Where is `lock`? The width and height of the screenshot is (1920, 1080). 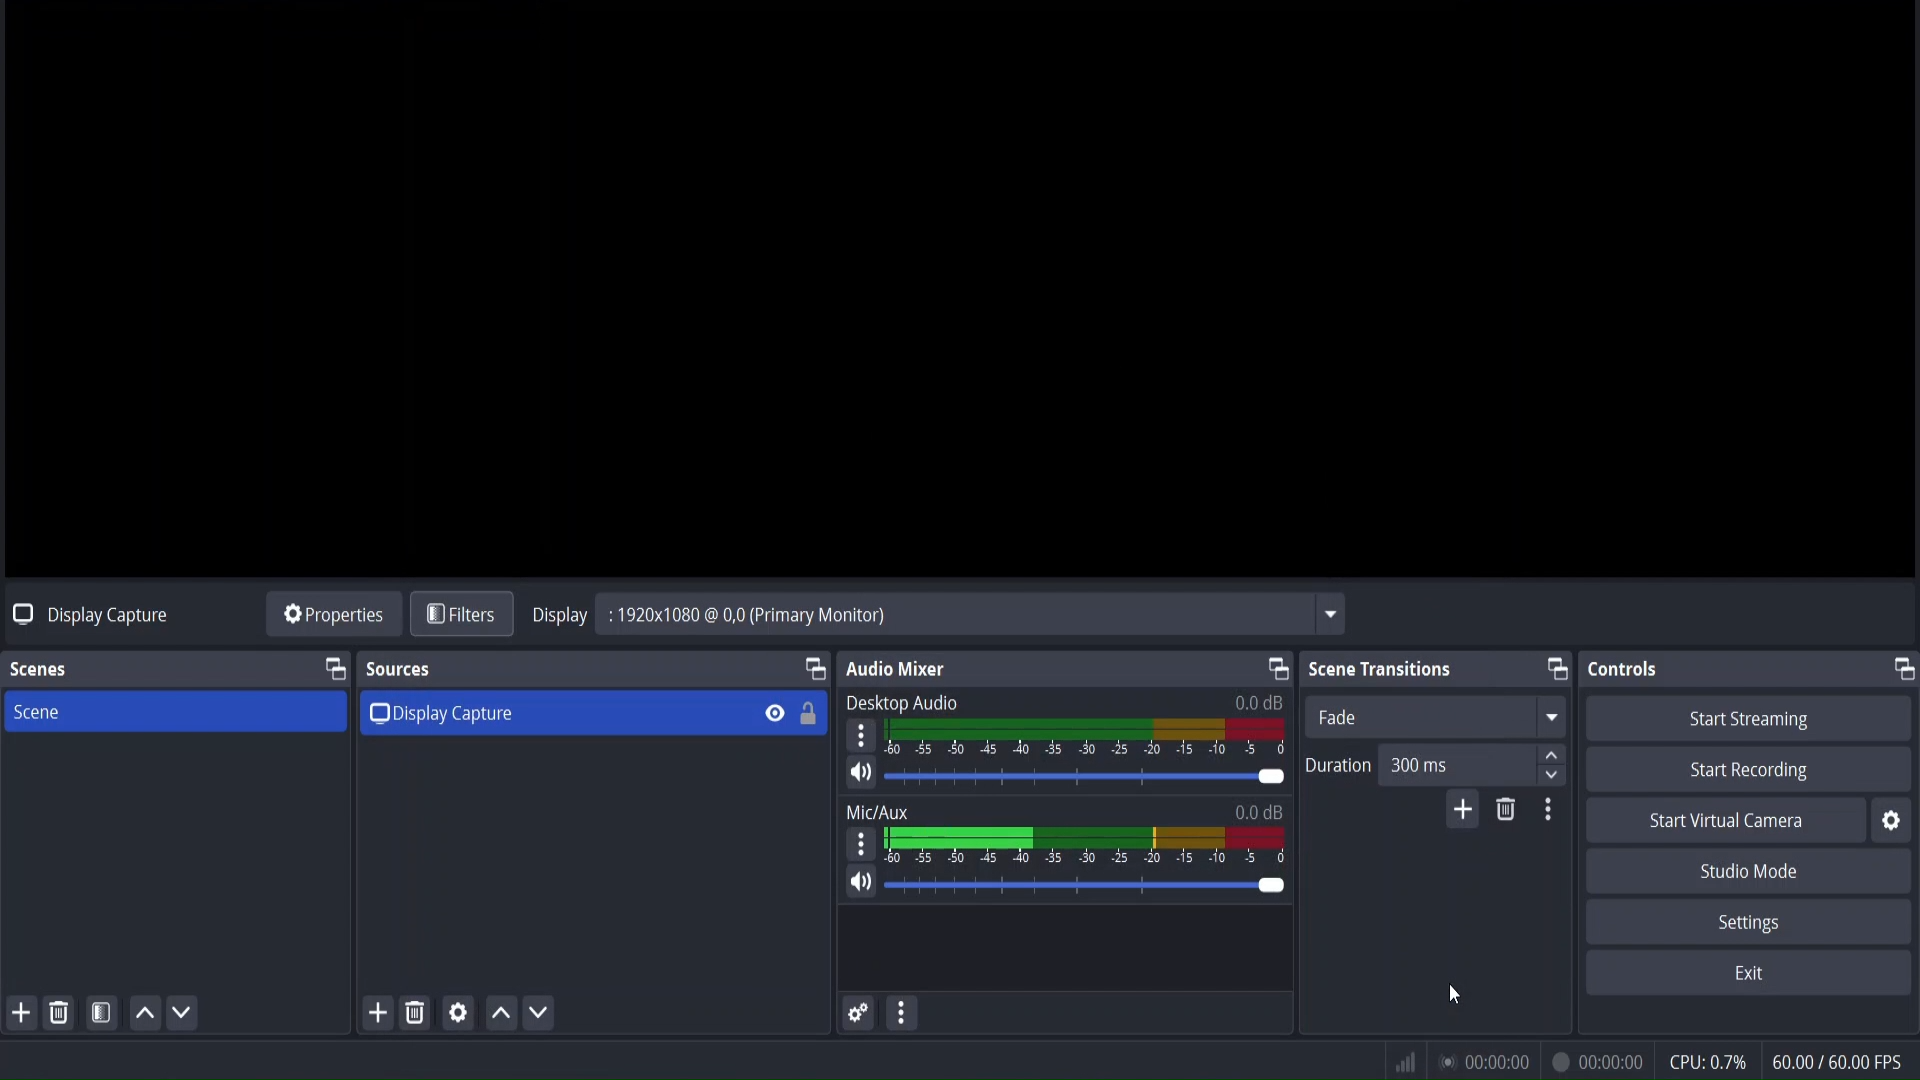 lock is located at coordinates (809, 714).